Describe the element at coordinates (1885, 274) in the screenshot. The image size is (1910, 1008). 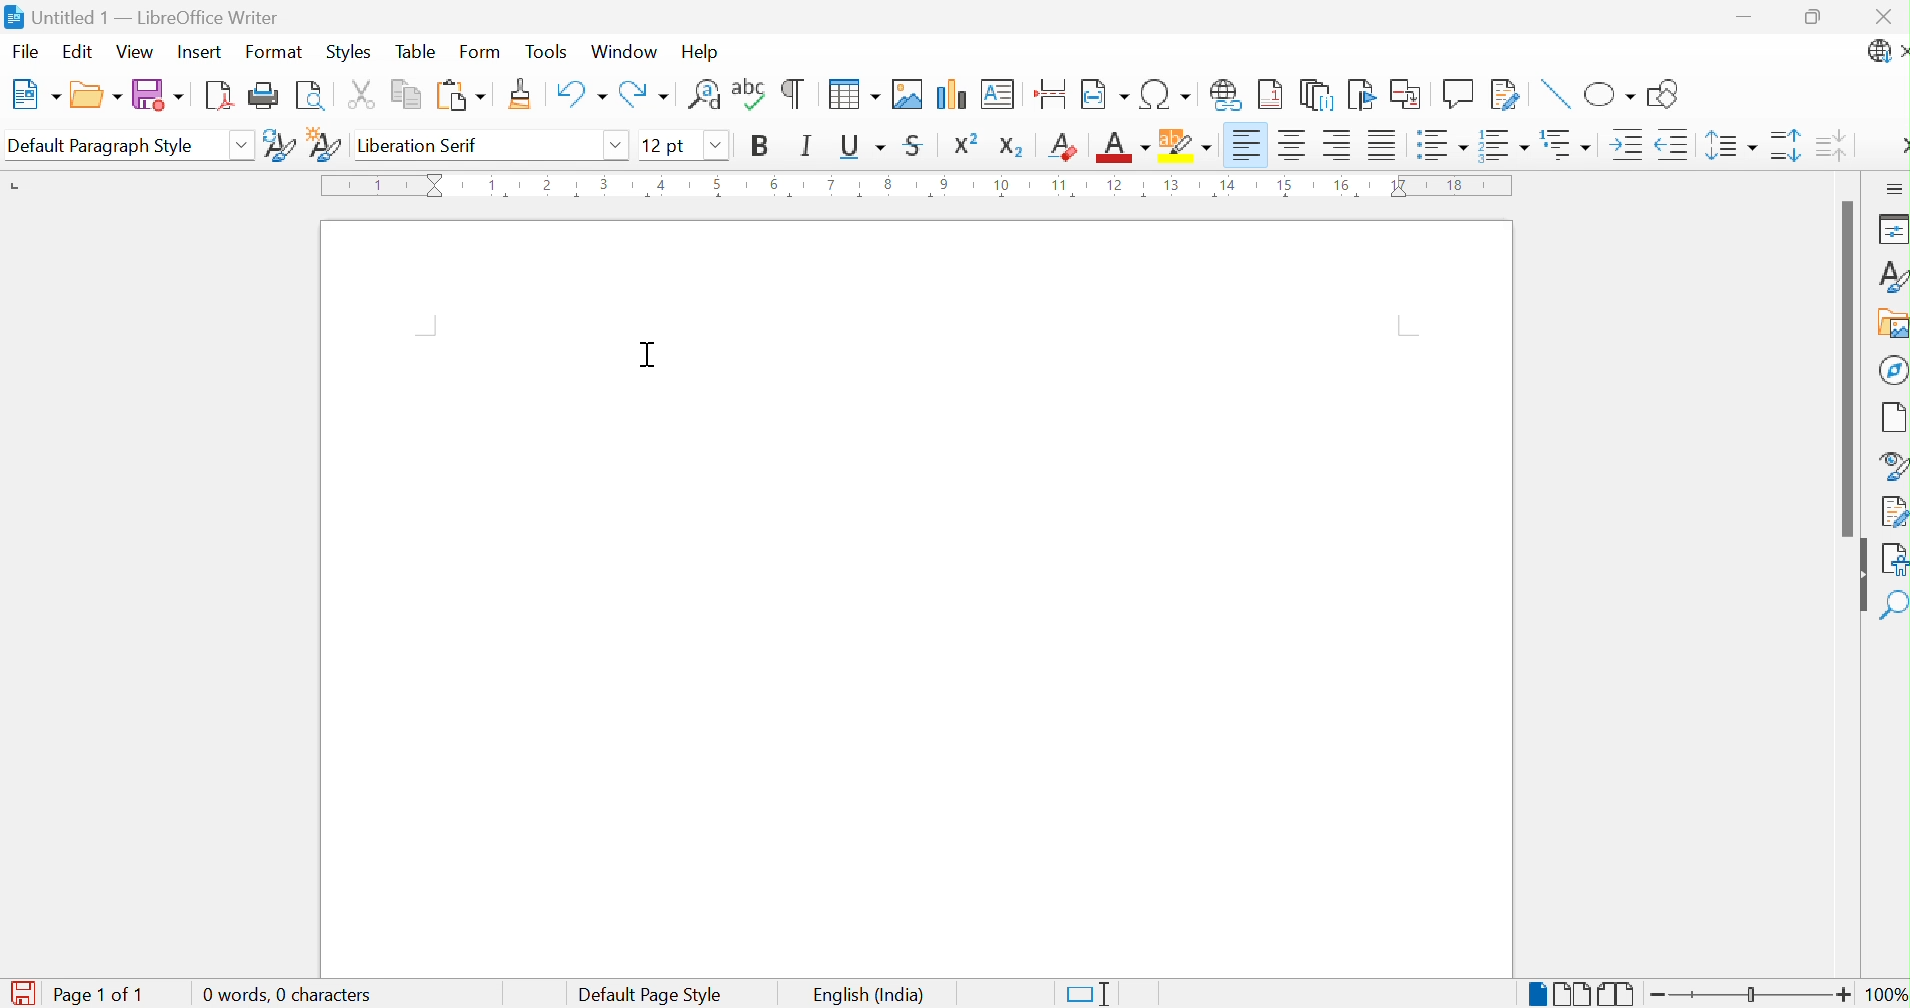
I see `Styles` at that location.